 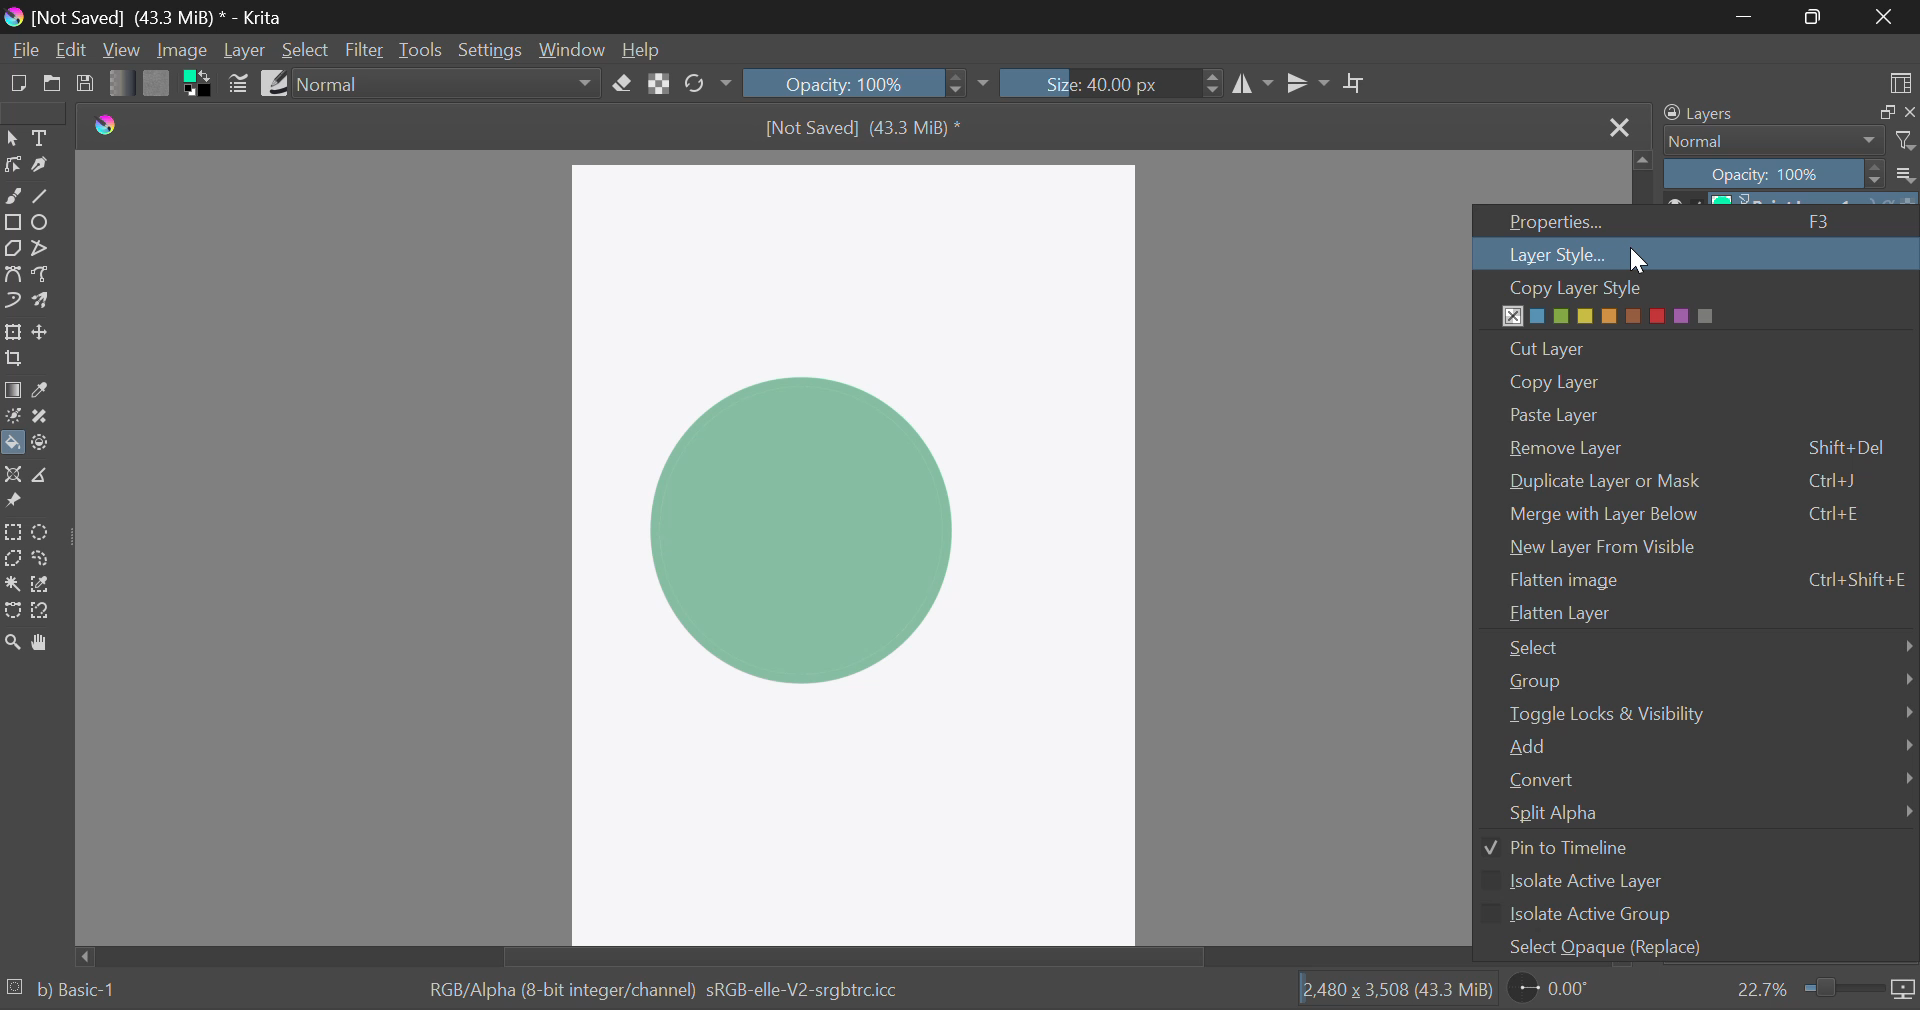 I want to click on Isolate Active Layer, so click(x=1578, y=881).